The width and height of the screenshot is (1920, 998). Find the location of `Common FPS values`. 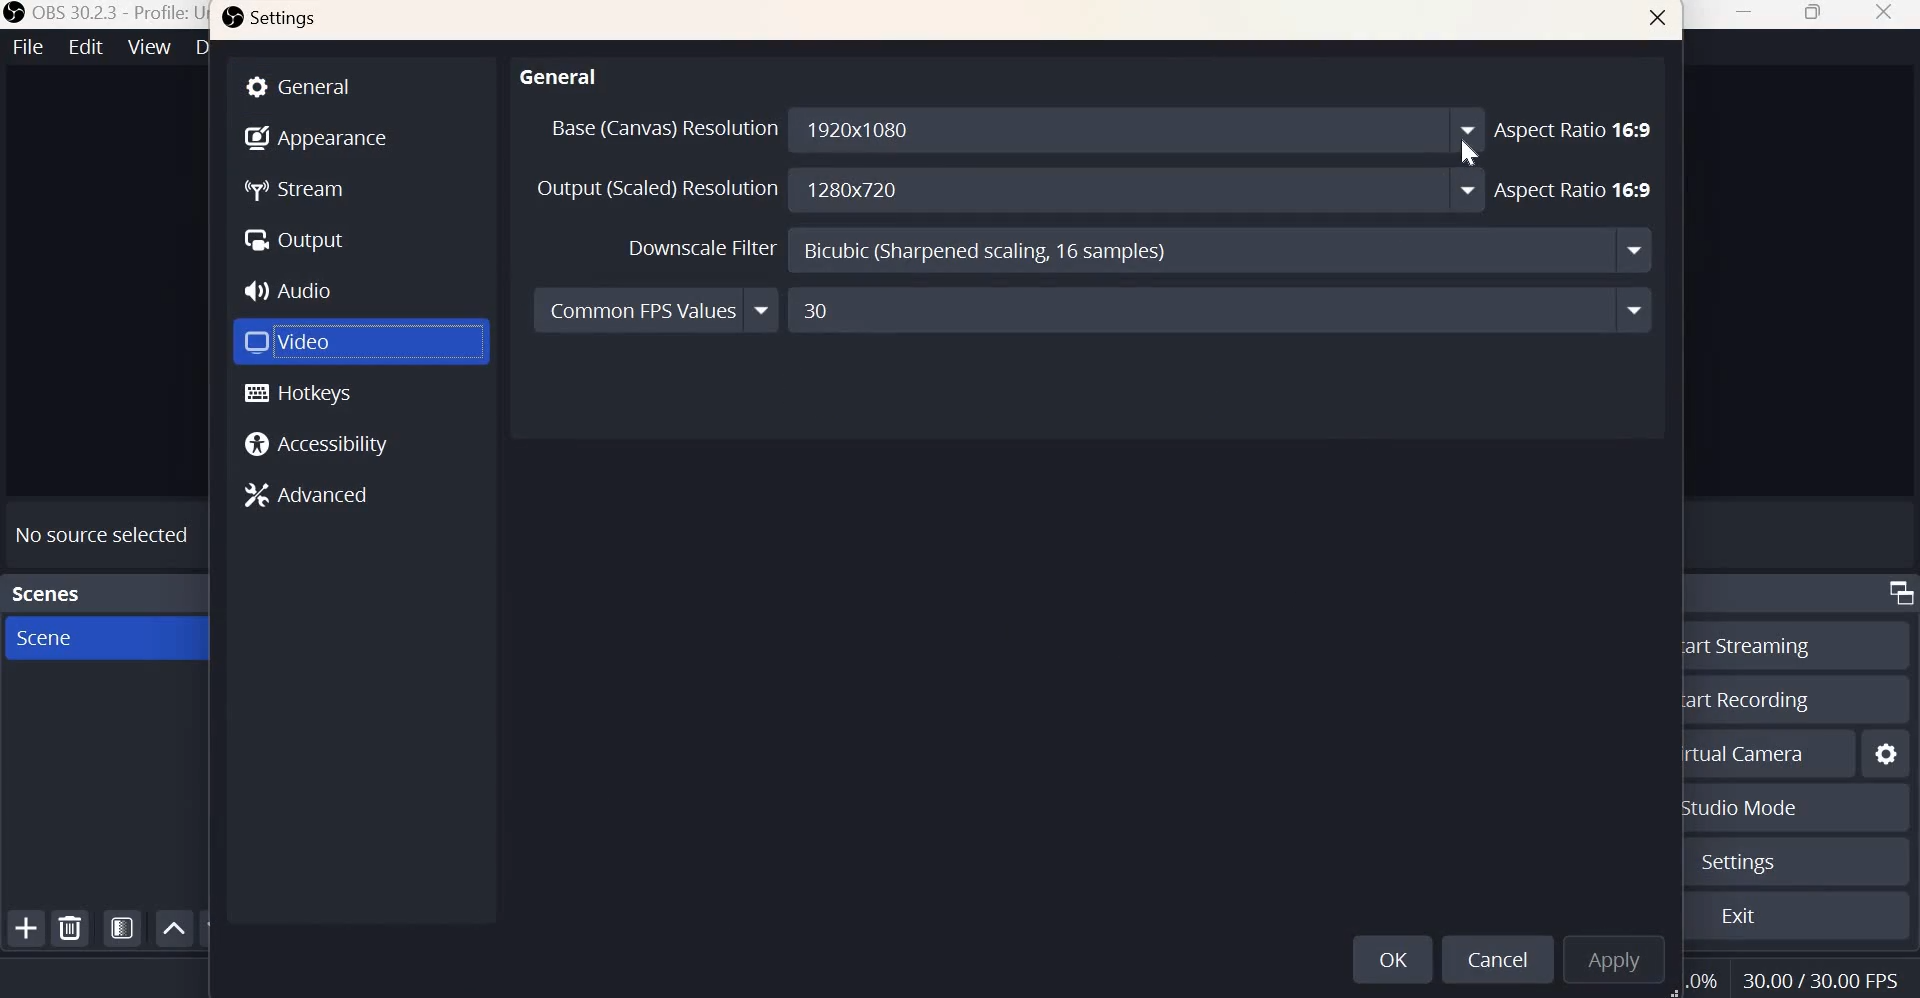

Common FPS values is located at coordinates (657, 311).